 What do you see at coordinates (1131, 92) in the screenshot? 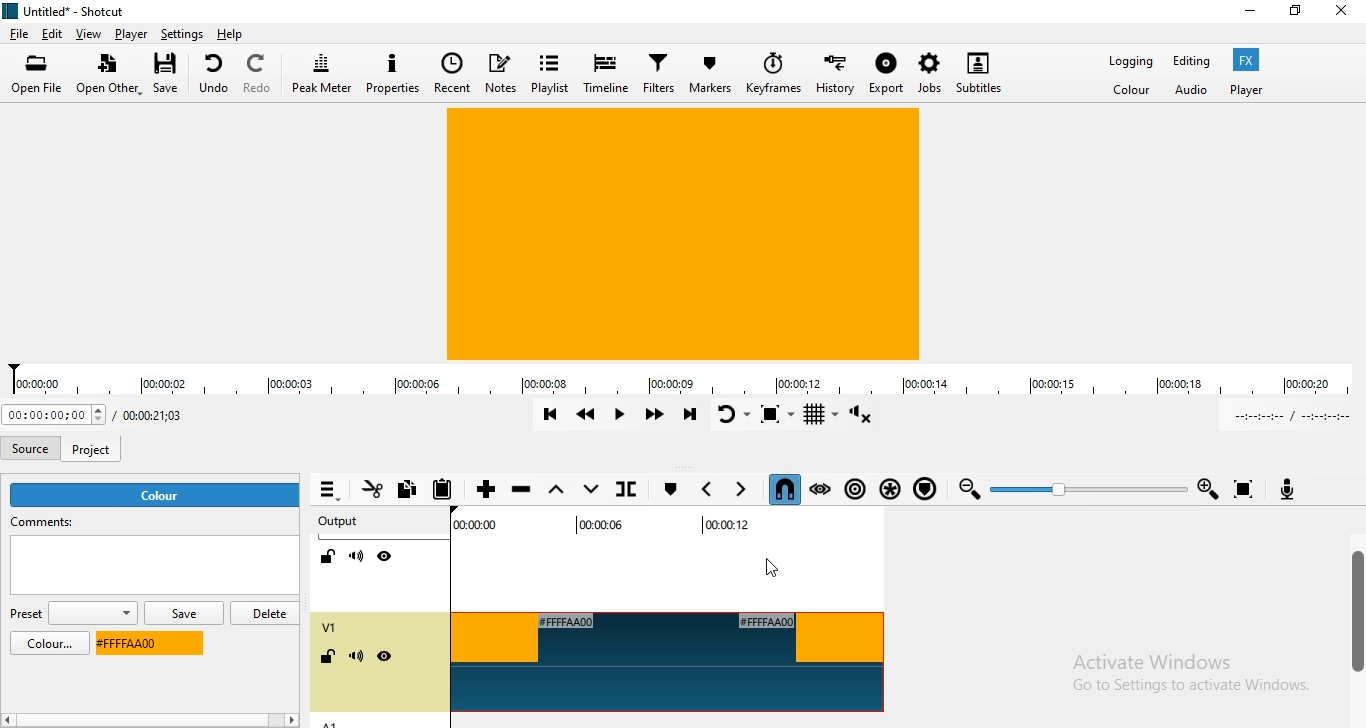
I see `Color` at bounding box center [1131, 92].